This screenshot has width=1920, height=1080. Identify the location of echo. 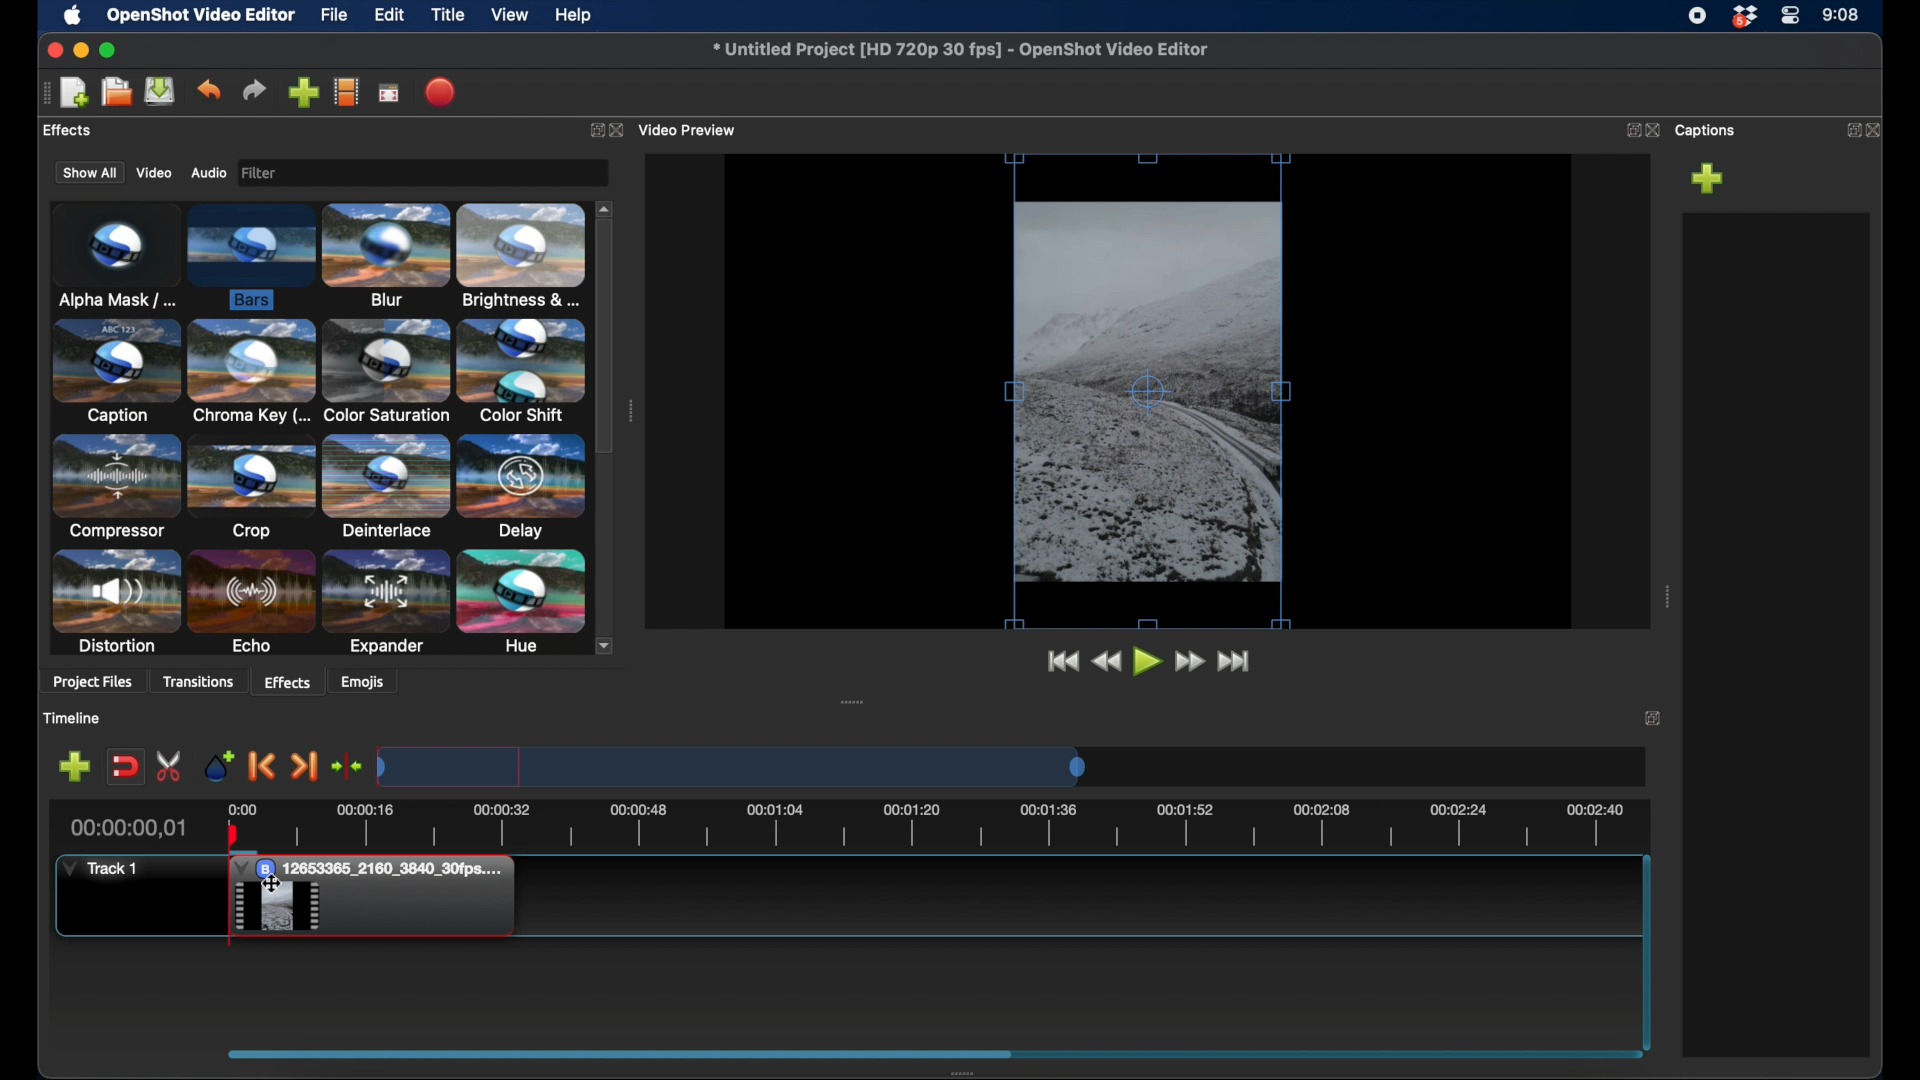
(252, 602).